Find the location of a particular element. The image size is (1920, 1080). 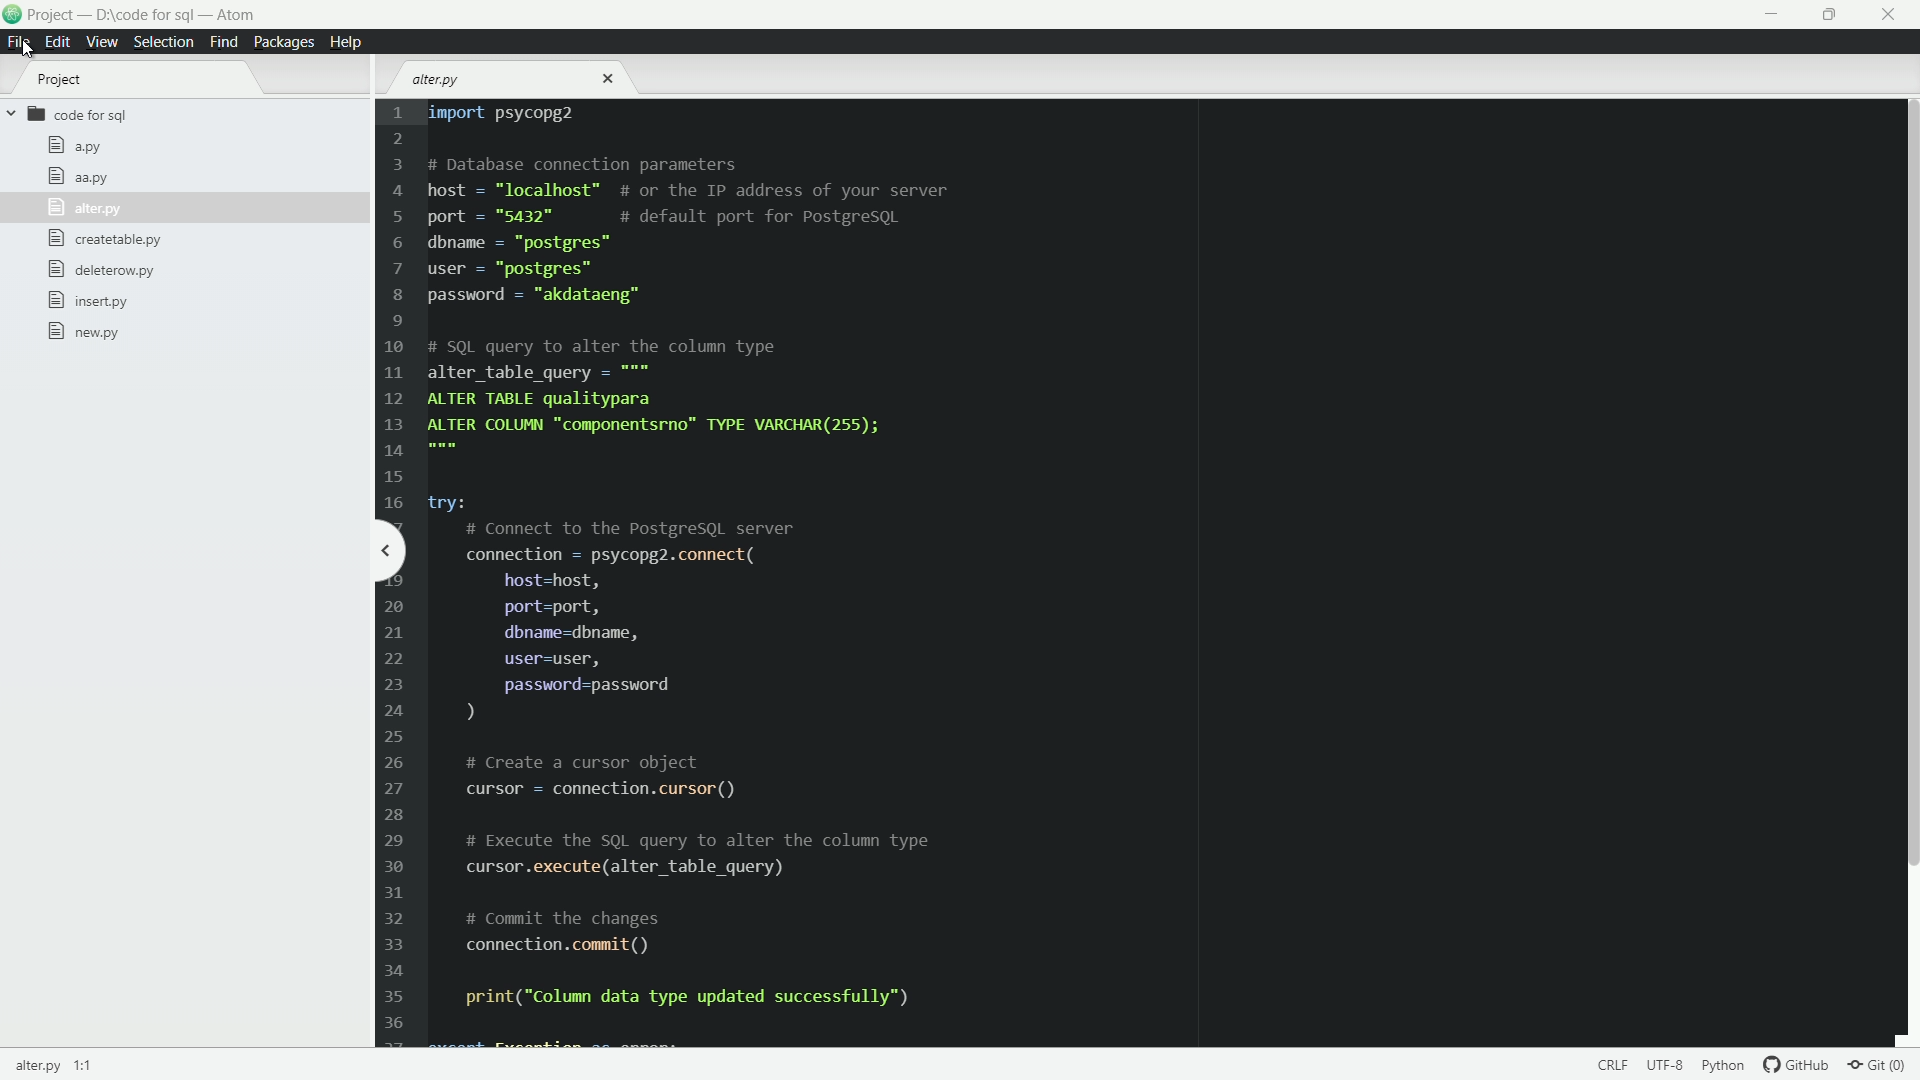

alter.py file is located at coordinates (83, 207).